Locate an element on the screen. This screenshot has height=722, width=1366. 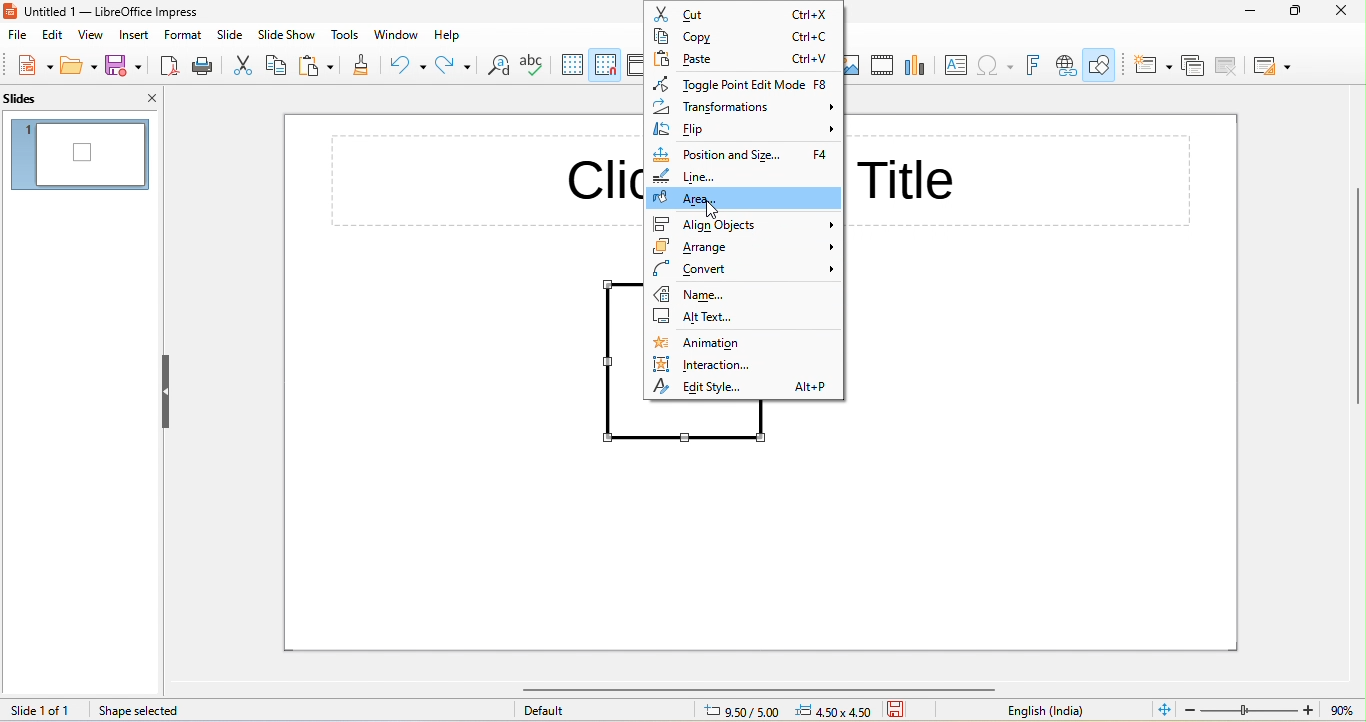
view is located at coordinates (90, 35).